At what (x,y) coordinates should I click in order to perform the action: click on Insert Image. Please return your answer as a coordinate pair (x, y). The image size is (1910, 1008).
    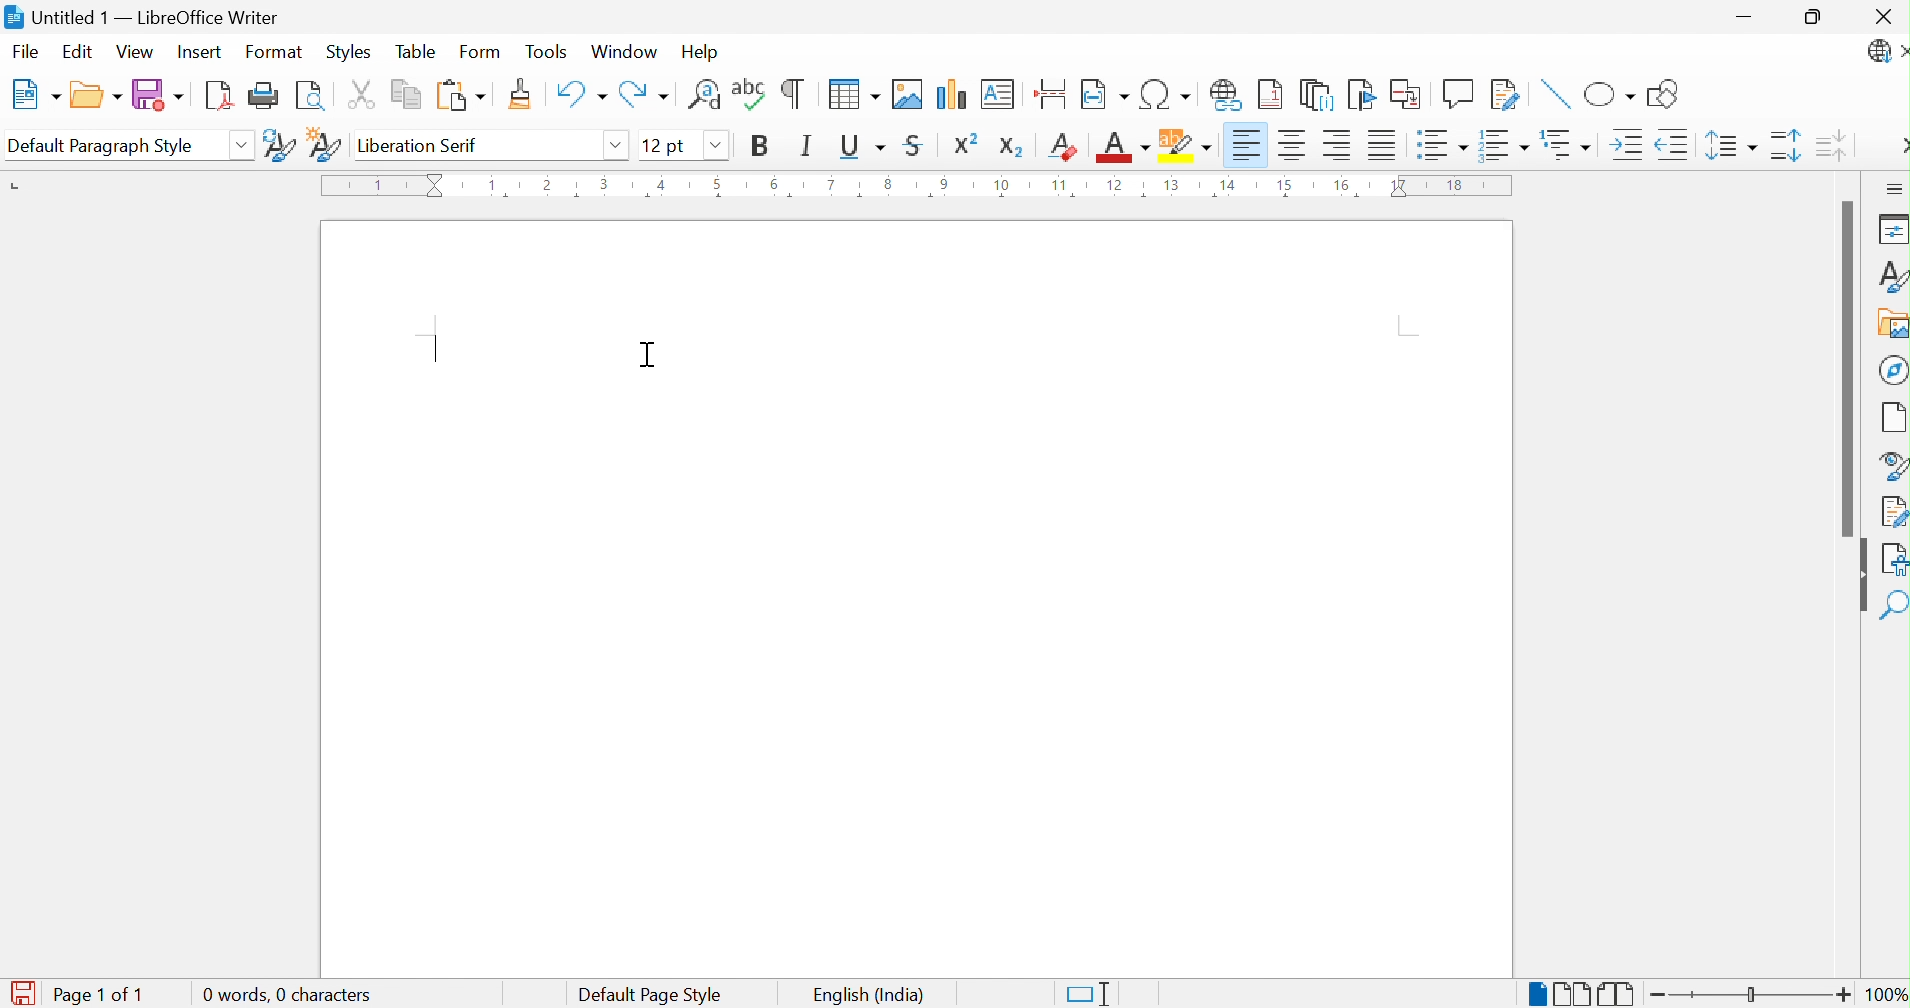
    Looking at the image, I should click on (905, 93).